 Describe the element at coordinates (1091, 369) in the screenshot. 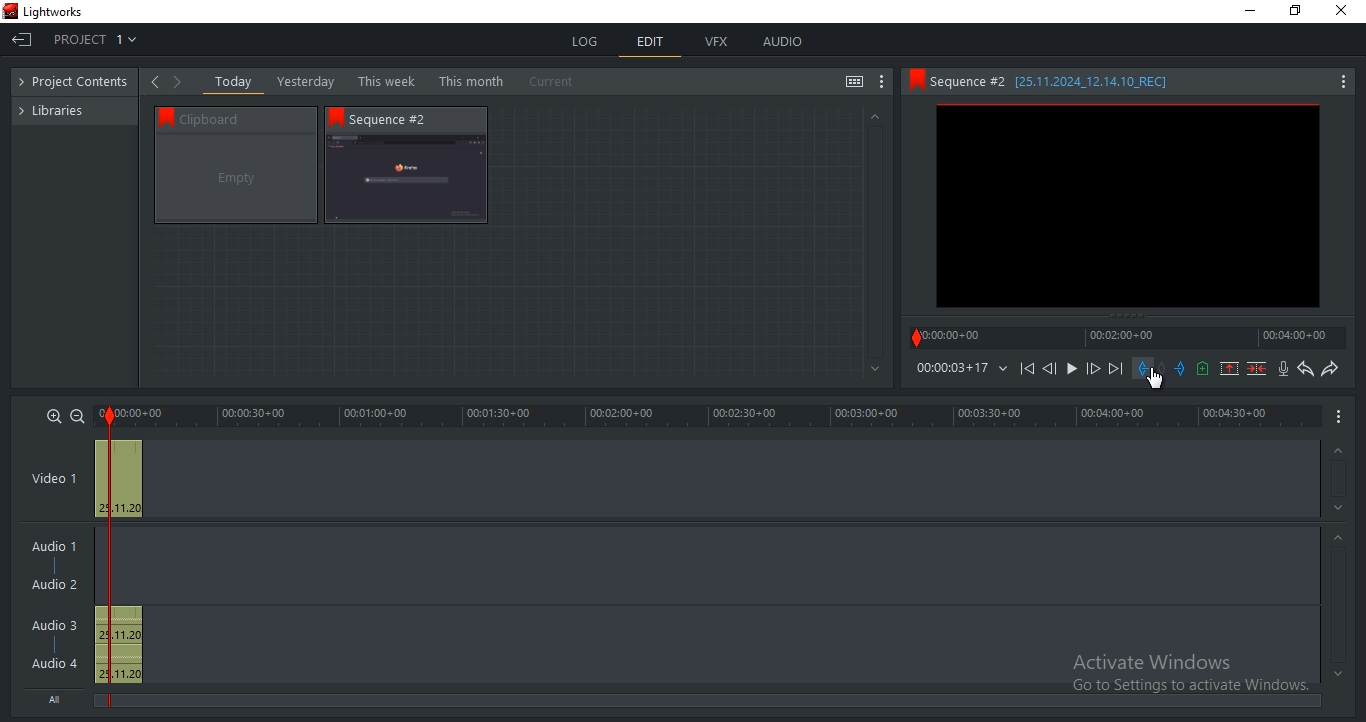

I see `Nudge one frame forward` at that location.